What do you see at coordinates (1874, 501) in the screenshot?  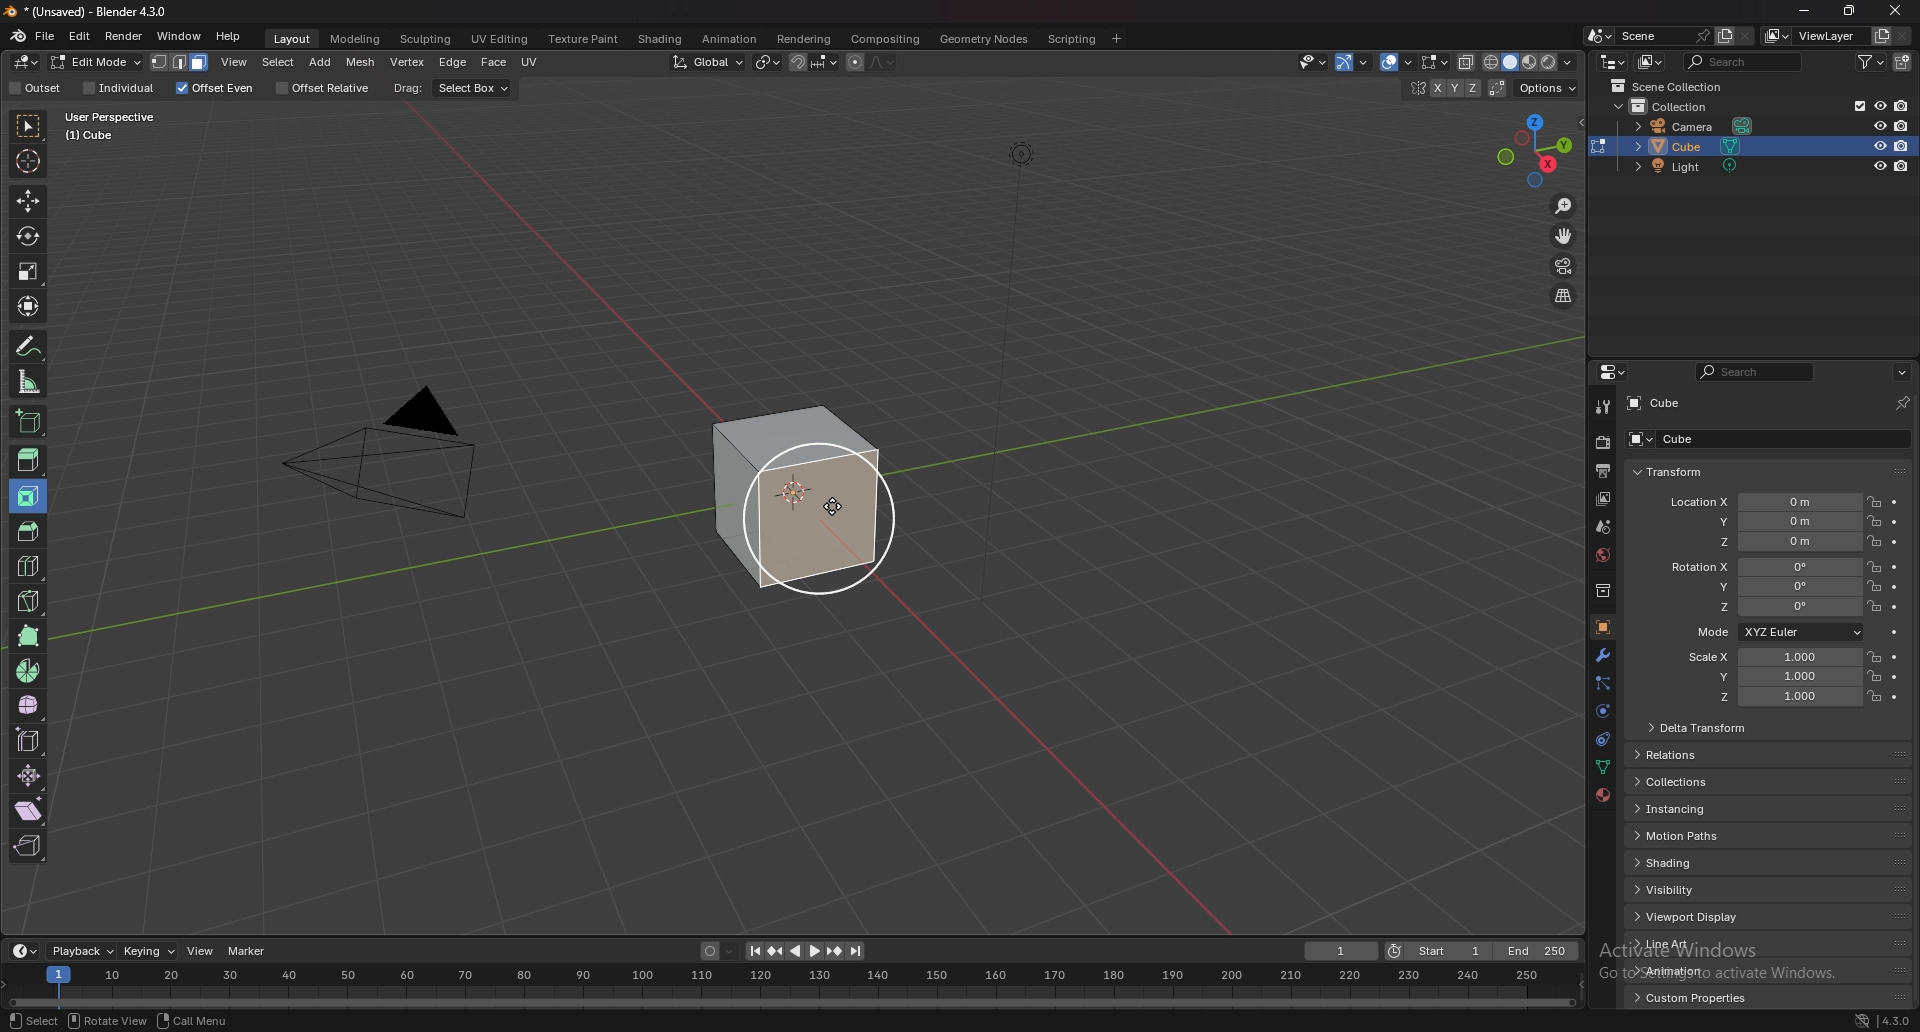 I see `lock` at bounding box center [1874, 501].